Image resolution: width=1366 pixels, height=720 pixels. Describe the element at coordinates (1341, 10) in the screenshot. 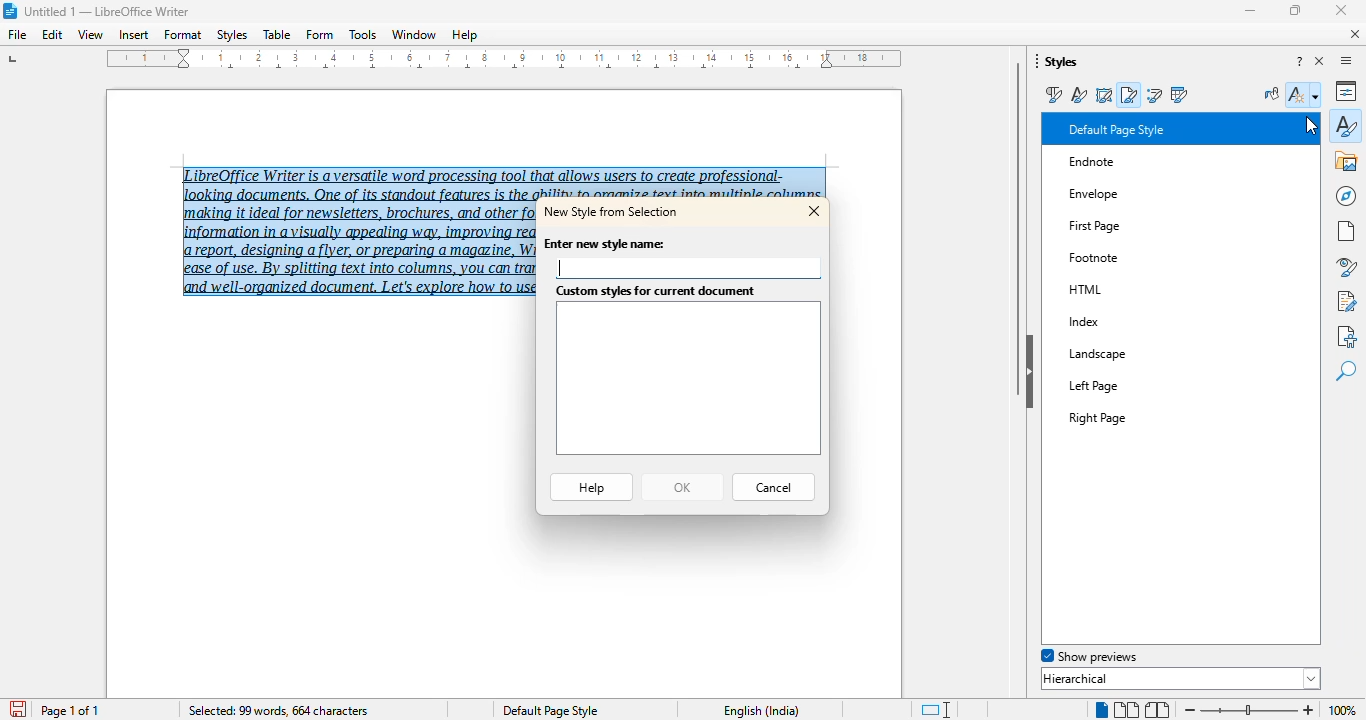

I see `close ` at that location.